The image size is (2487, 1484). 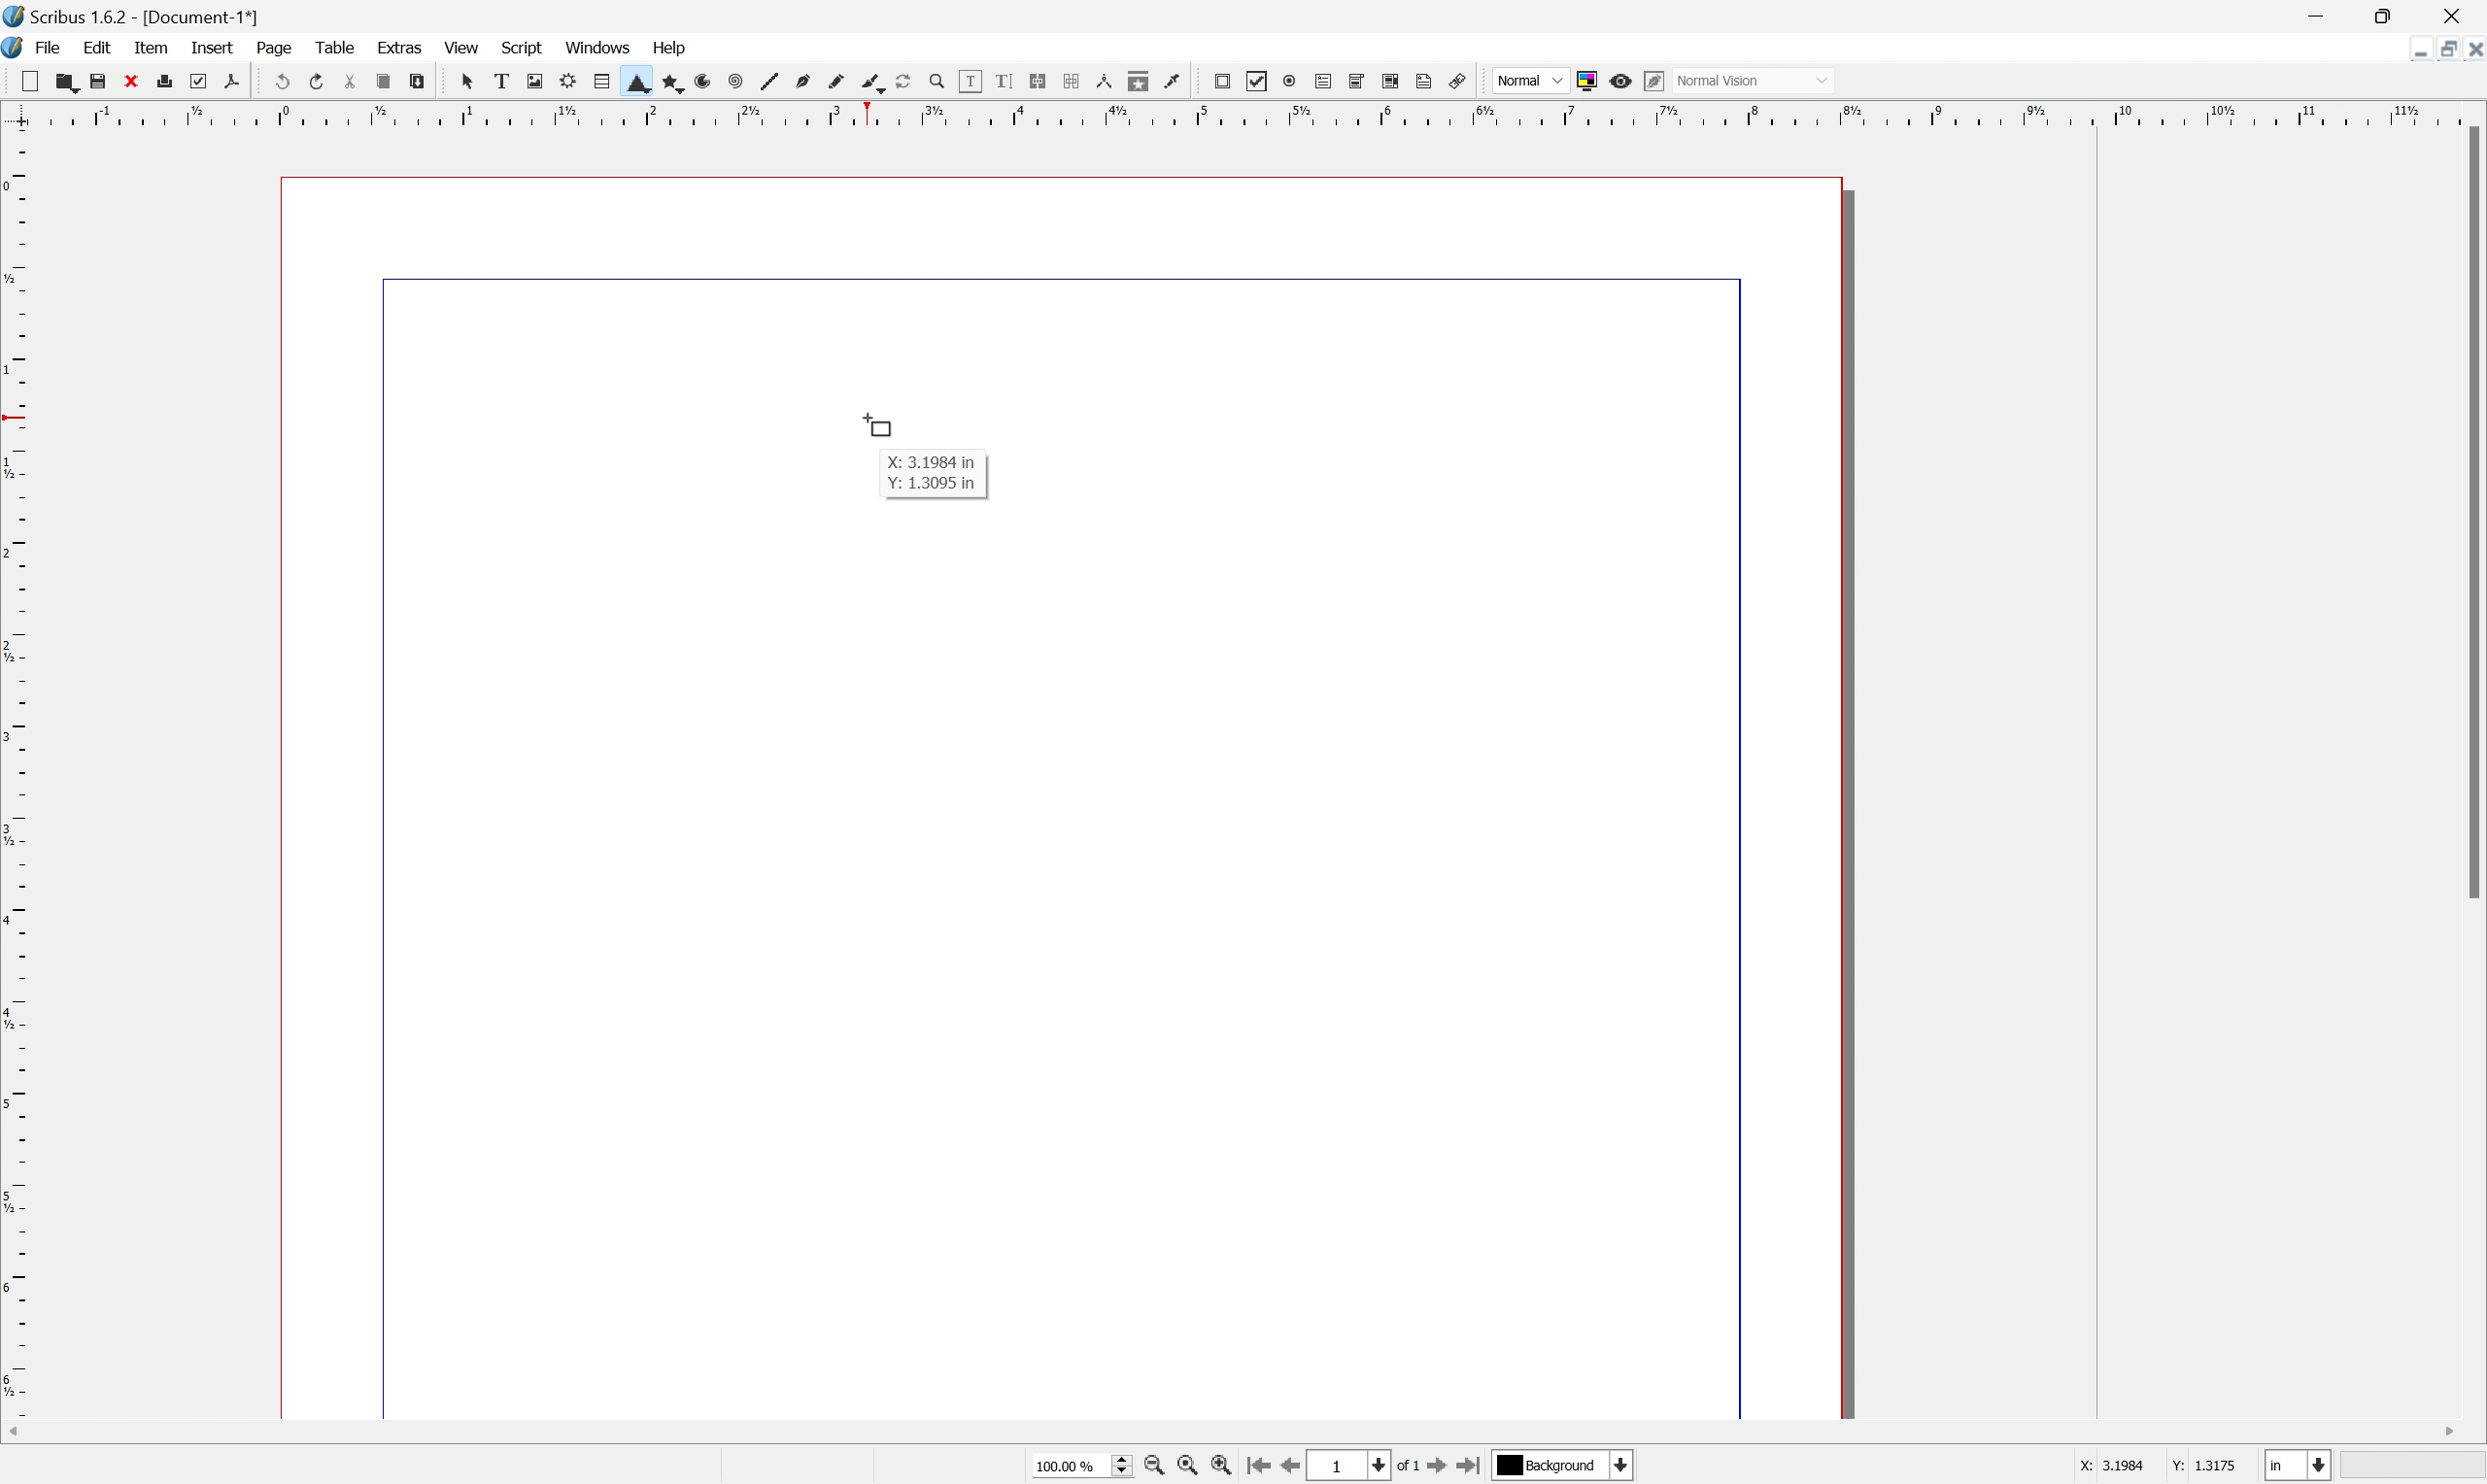 What do you see at coordinates (934, 80) in the screenshot?
I see `Zoom in or out` at bounding box center [934, 80].